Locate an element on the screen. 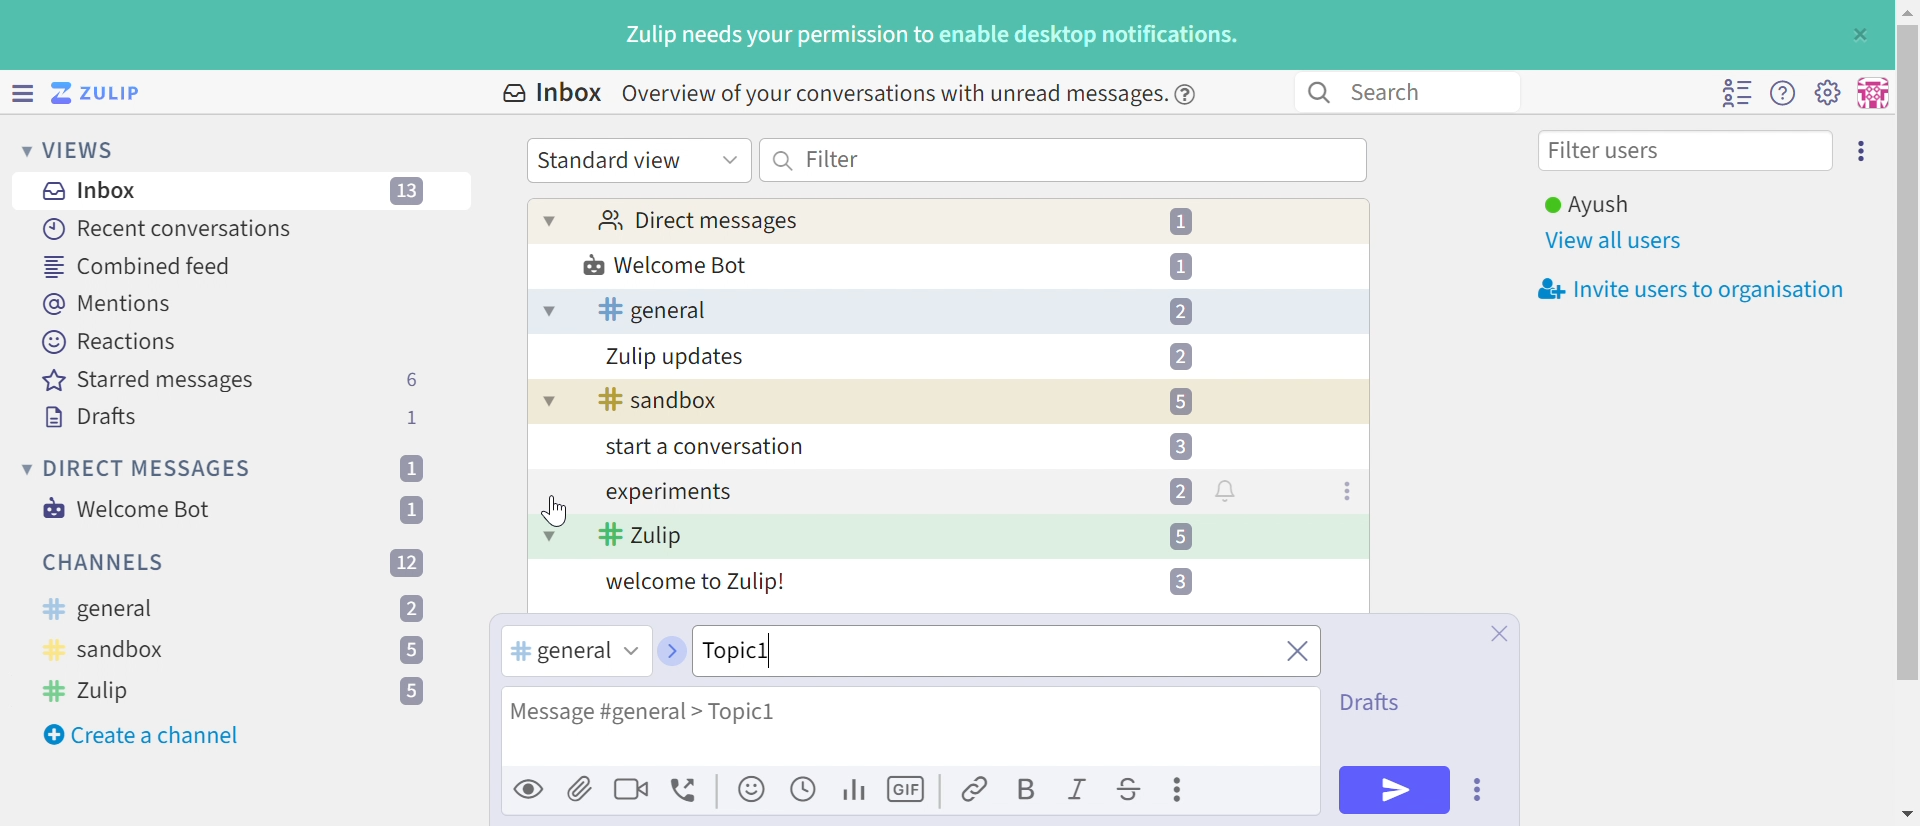  Drop Down is located at coordinates (549, 535).